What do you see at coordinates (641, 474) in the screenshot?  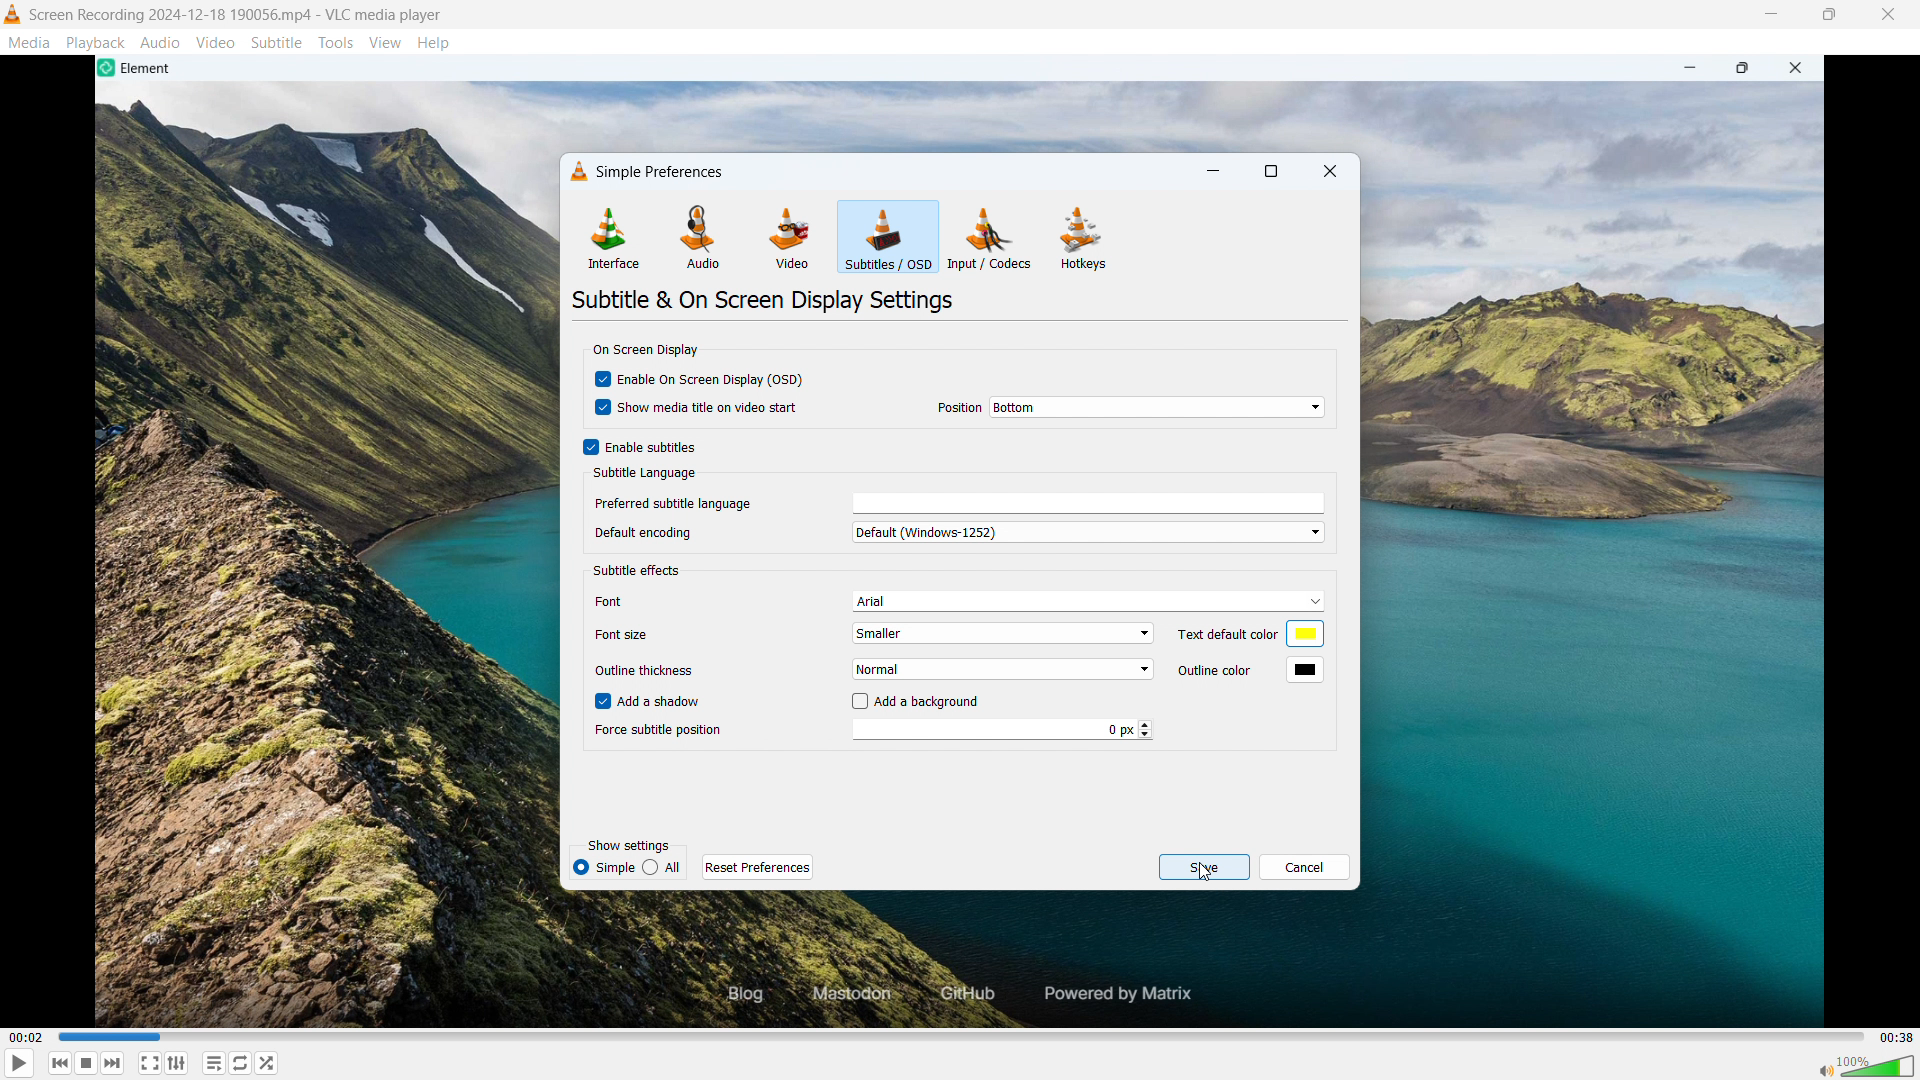 I see `Subtitle language ` at bounding box center [641, 474].